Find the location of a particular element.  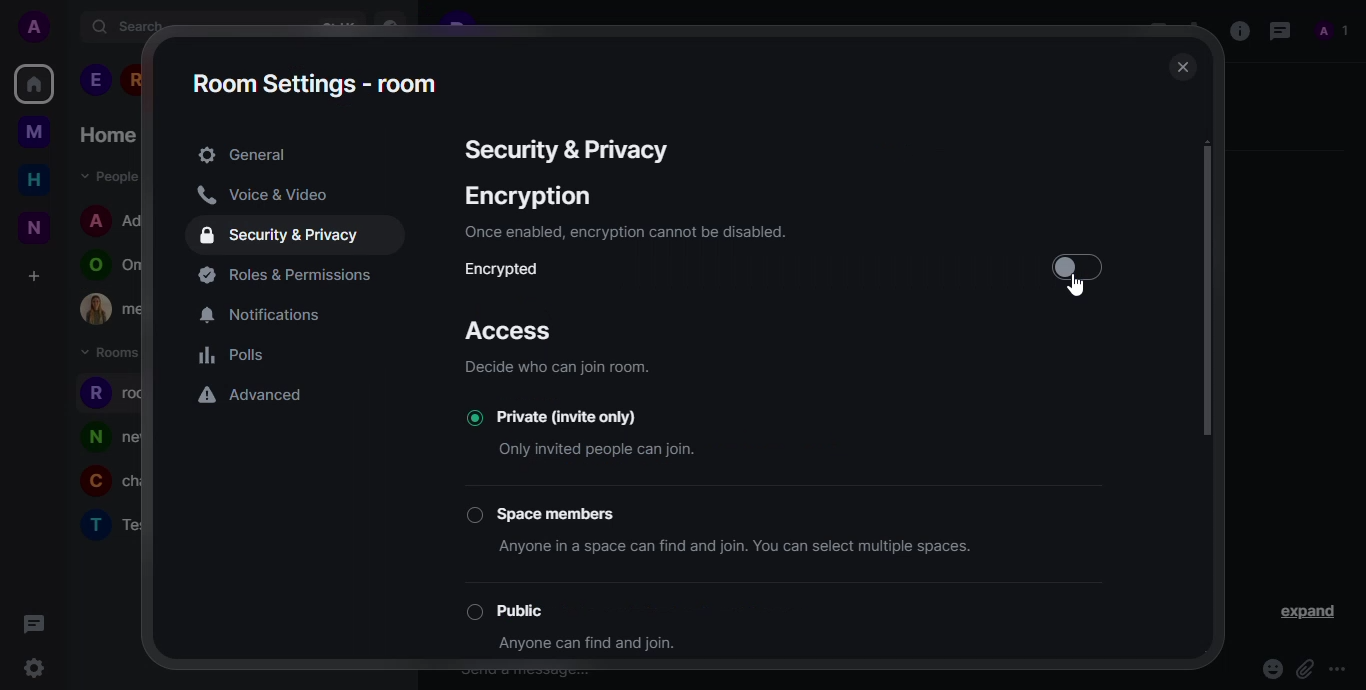

emoji is located at coordinates (1271, 669).